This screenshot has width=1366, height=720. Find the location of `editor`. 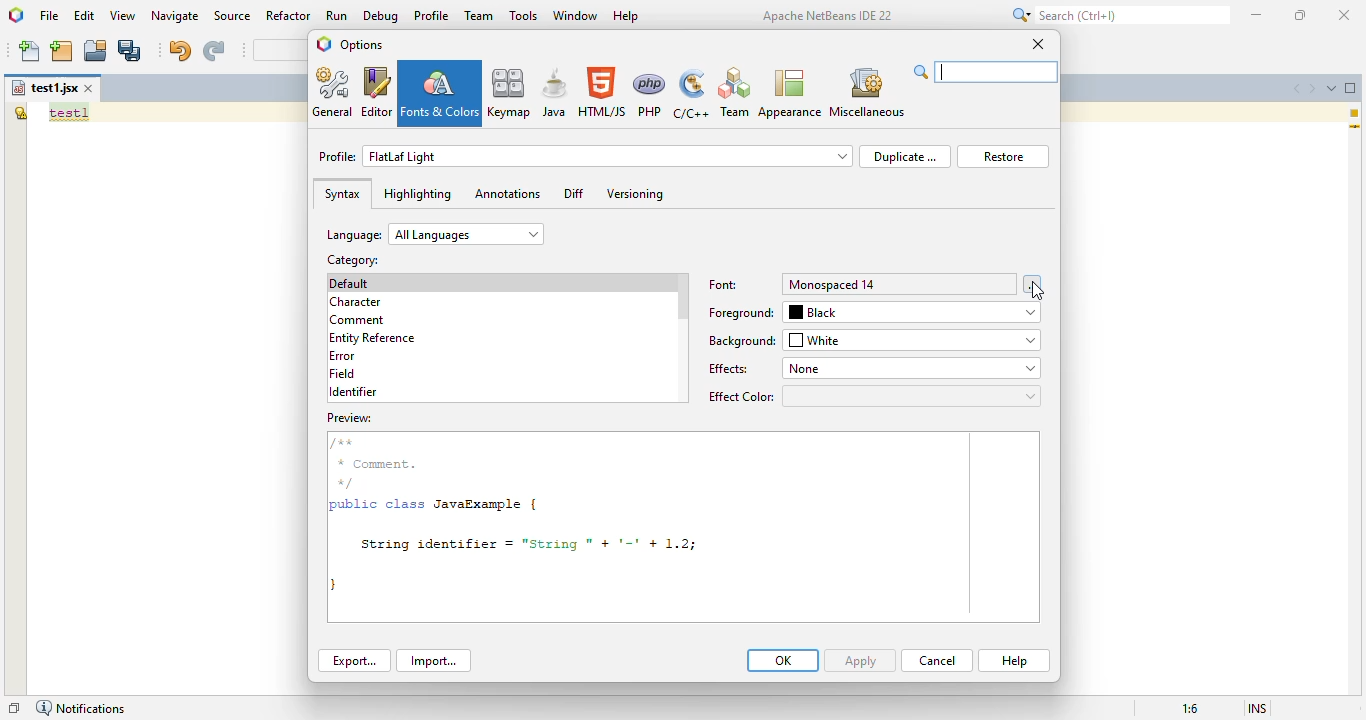

editor is located at coordinates (377, 92).